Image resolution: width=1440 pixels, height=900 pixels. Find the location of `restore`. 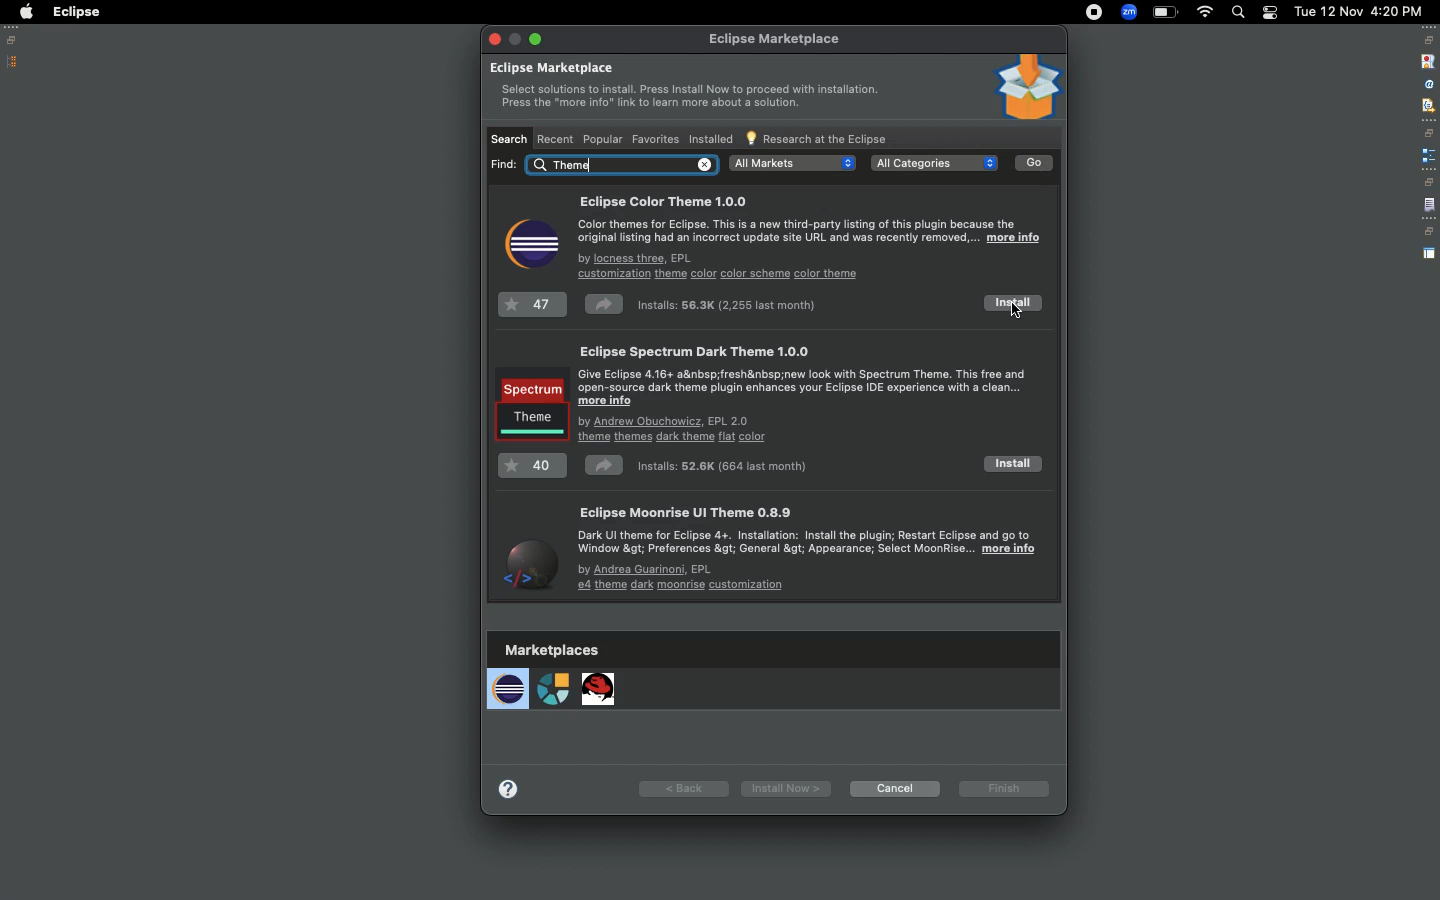

restore is located at coordinates (1430, 133).